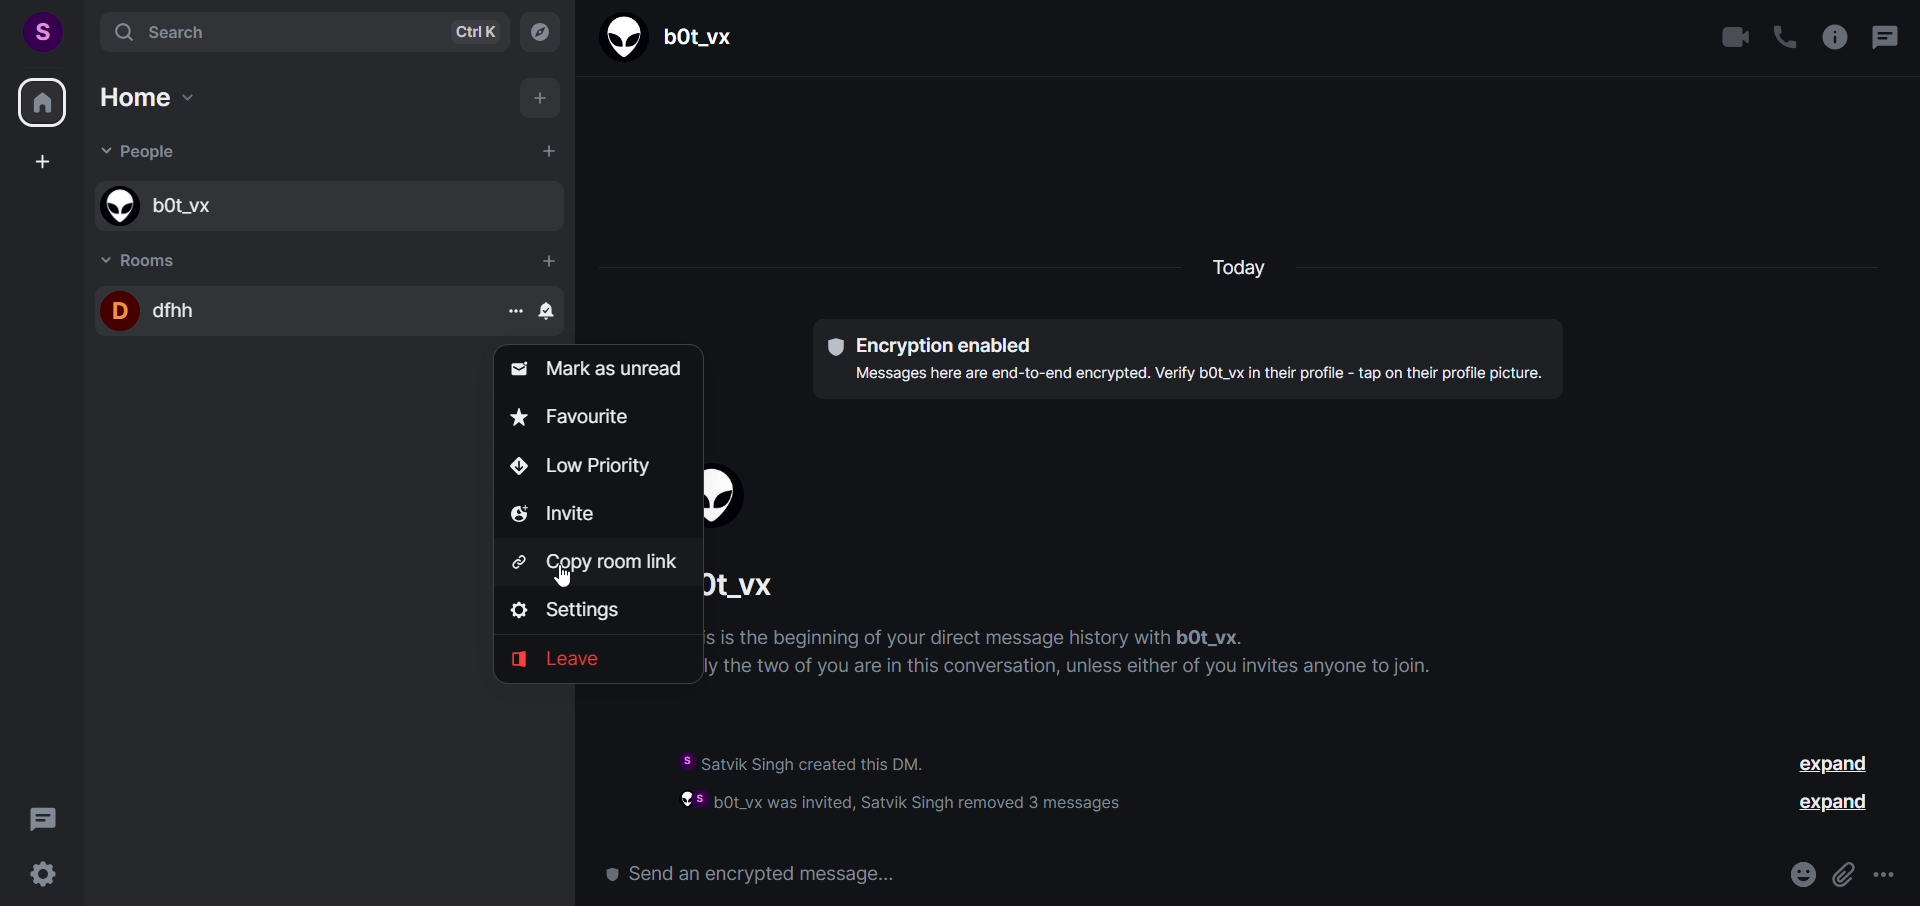 The height and width of the screenshot is (906, 1920). What do you see at coordinates (550, 310) in the screenshot?
I see `notification` at bounding box center [550, 310].